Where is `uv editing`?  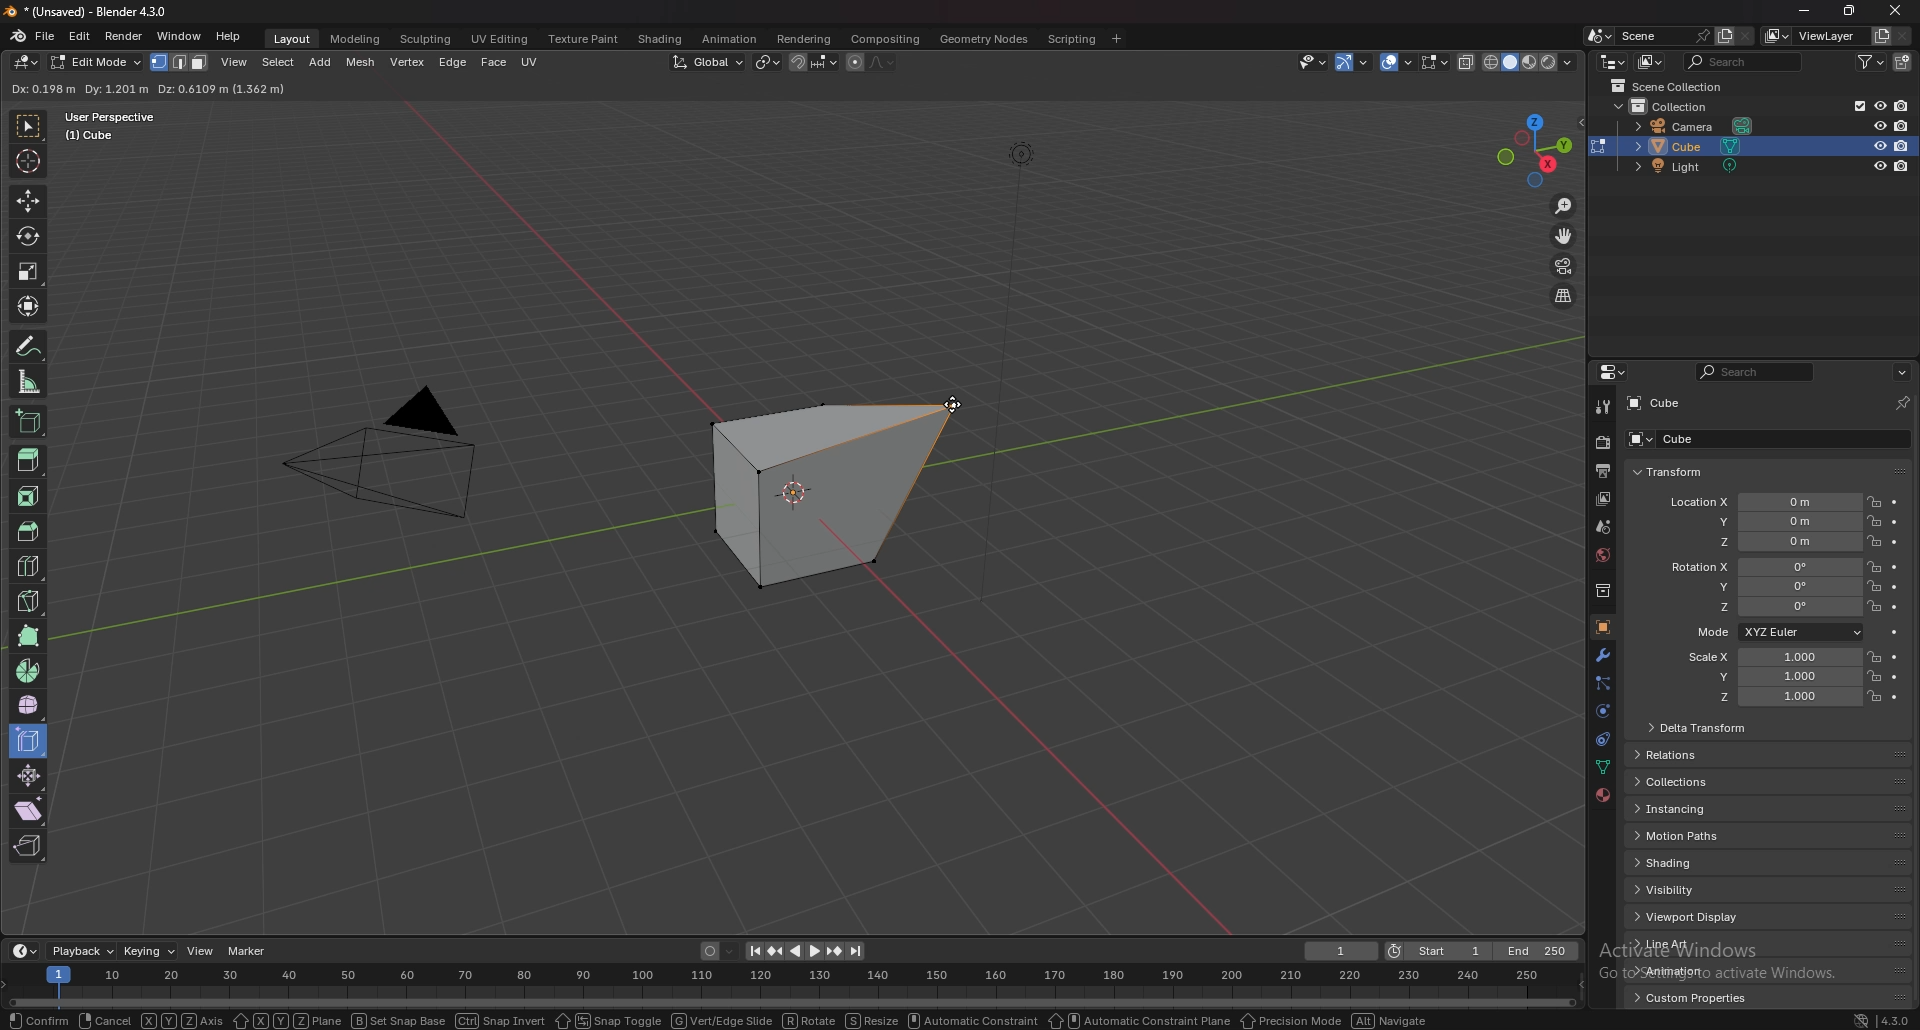 uv editing is located at coordinates (501, 39).